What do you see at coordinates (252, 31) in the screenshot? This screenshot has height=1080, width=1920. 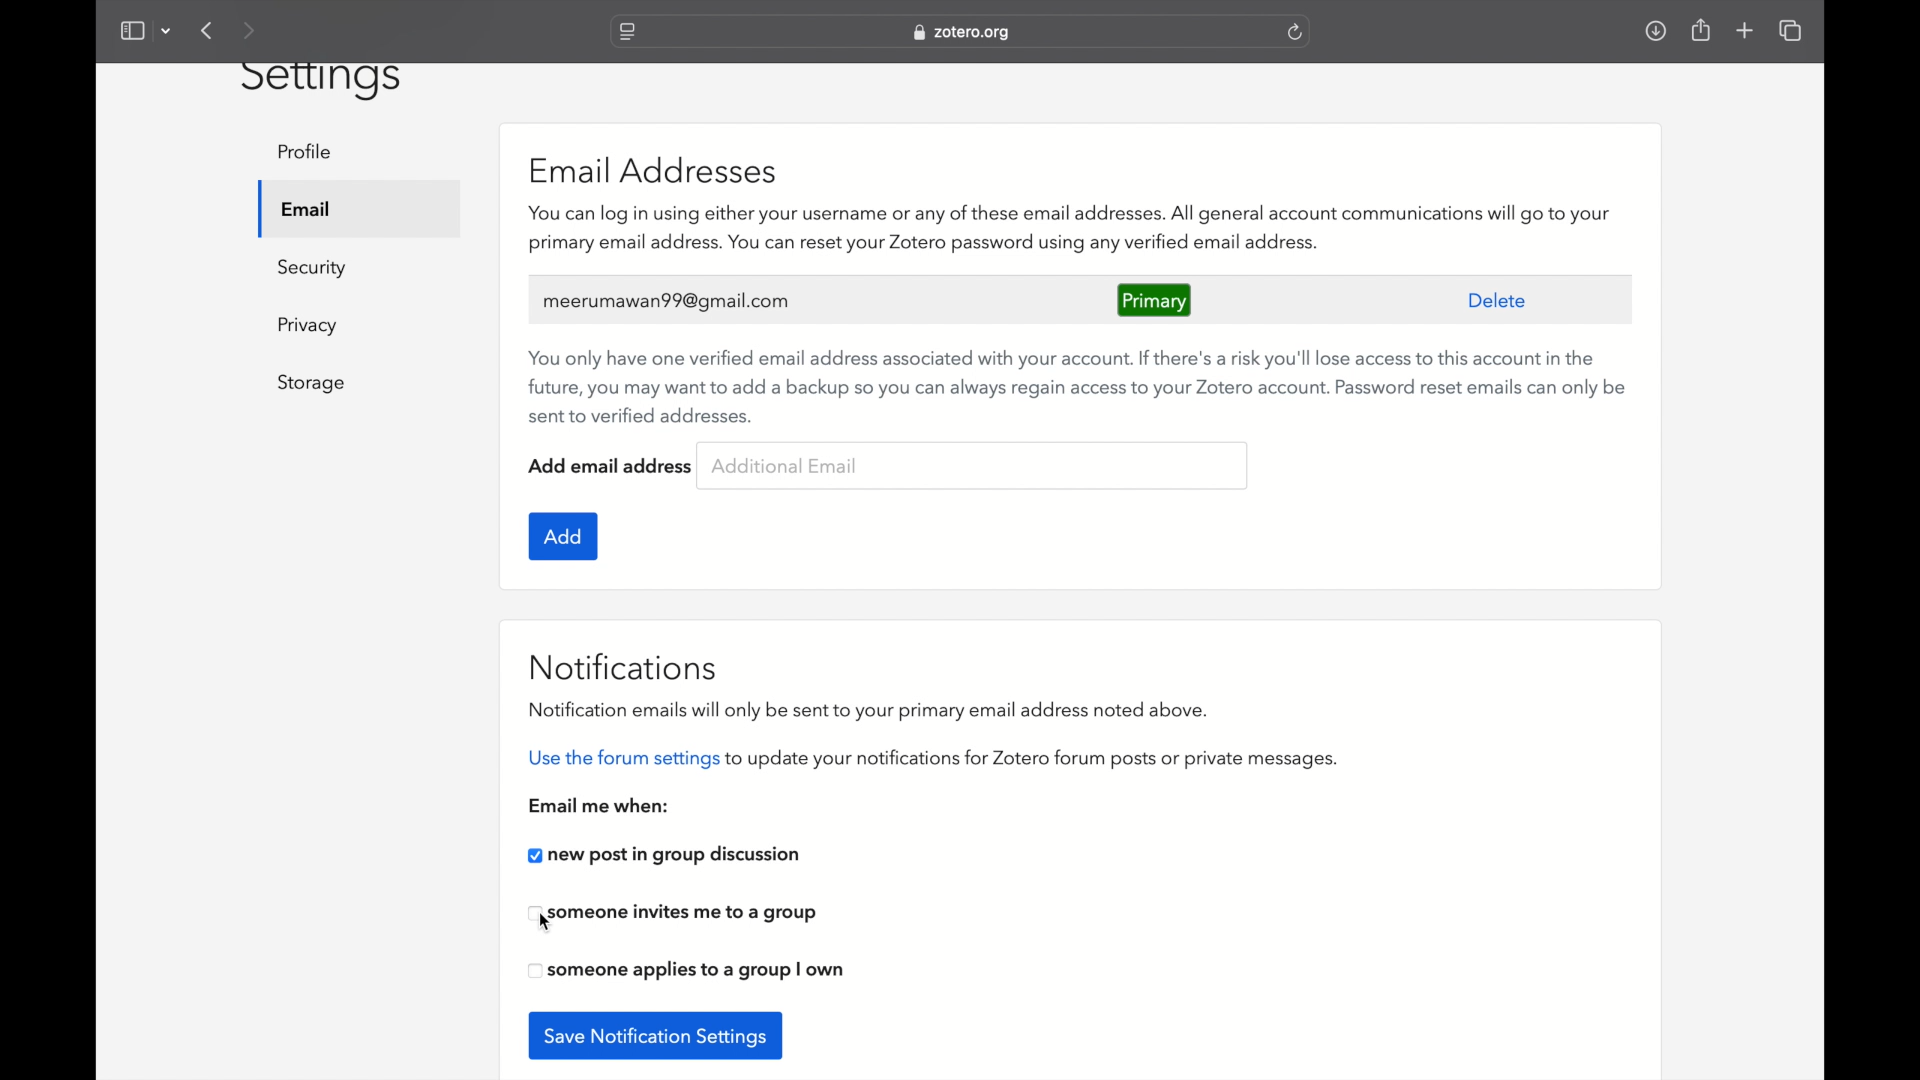 I see `next` at bounding box center [252, 31].